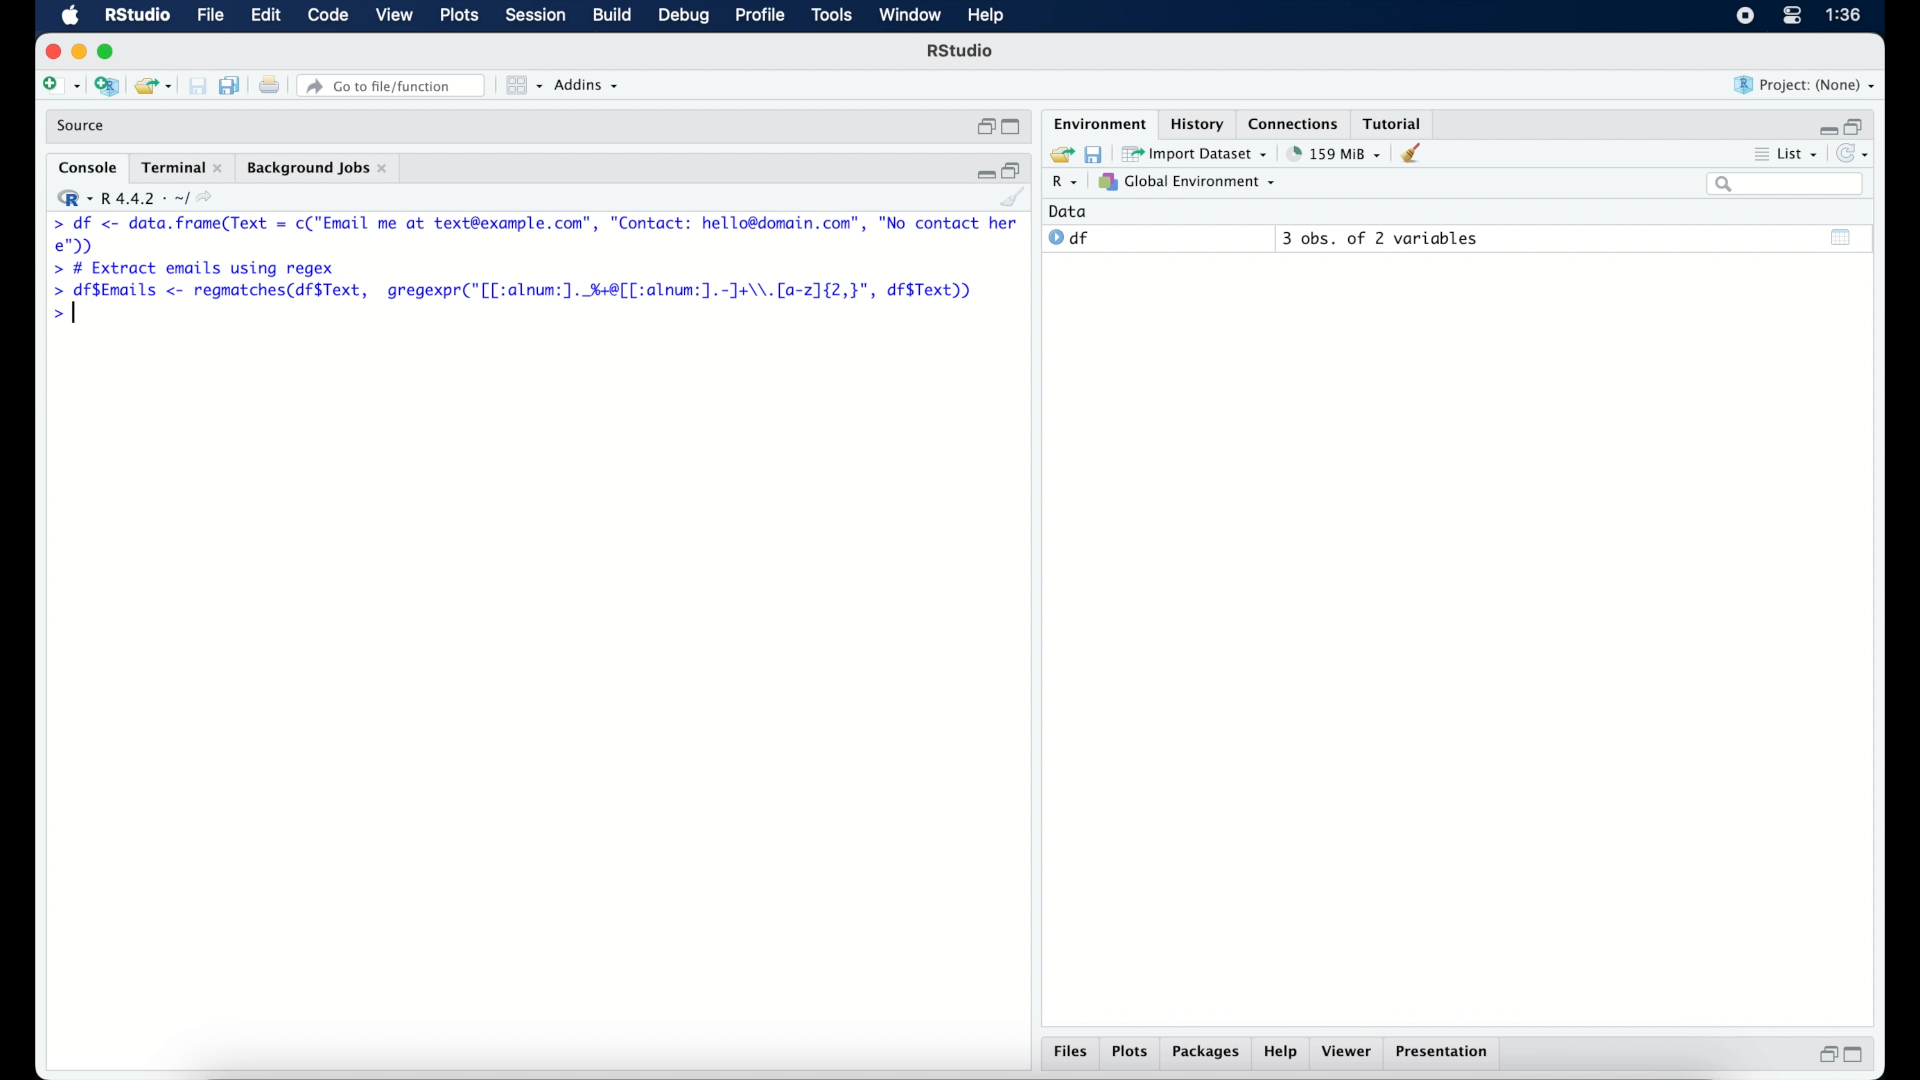 Image resolution: width=1920 pixels, height=1080 pixels. What do you see at coordinates (1336, 153) in the screenshot?
I see `158 MB` at bounding box center [1336, 153].